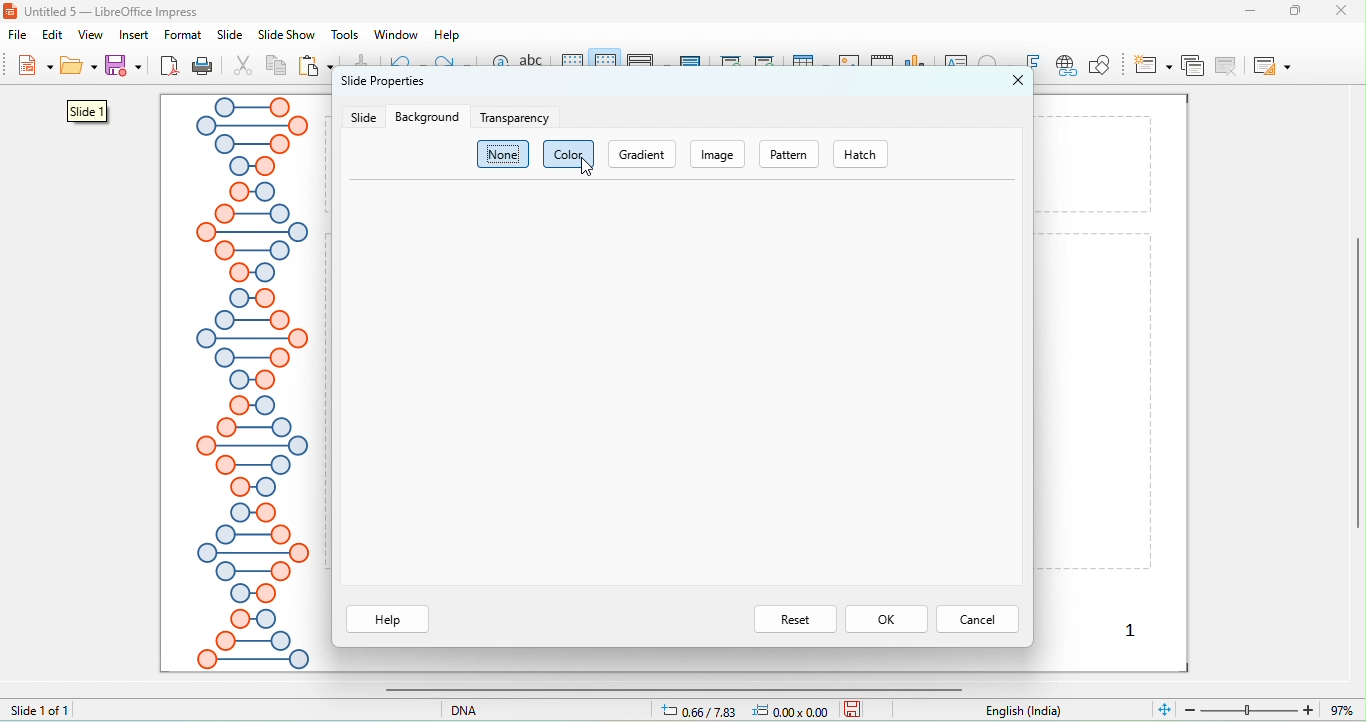 This screenshot has width=1366, height=722. What do you see at coordinates (886, 619) in the screenshot?
I see `ok` at bounding box center [886, 619].